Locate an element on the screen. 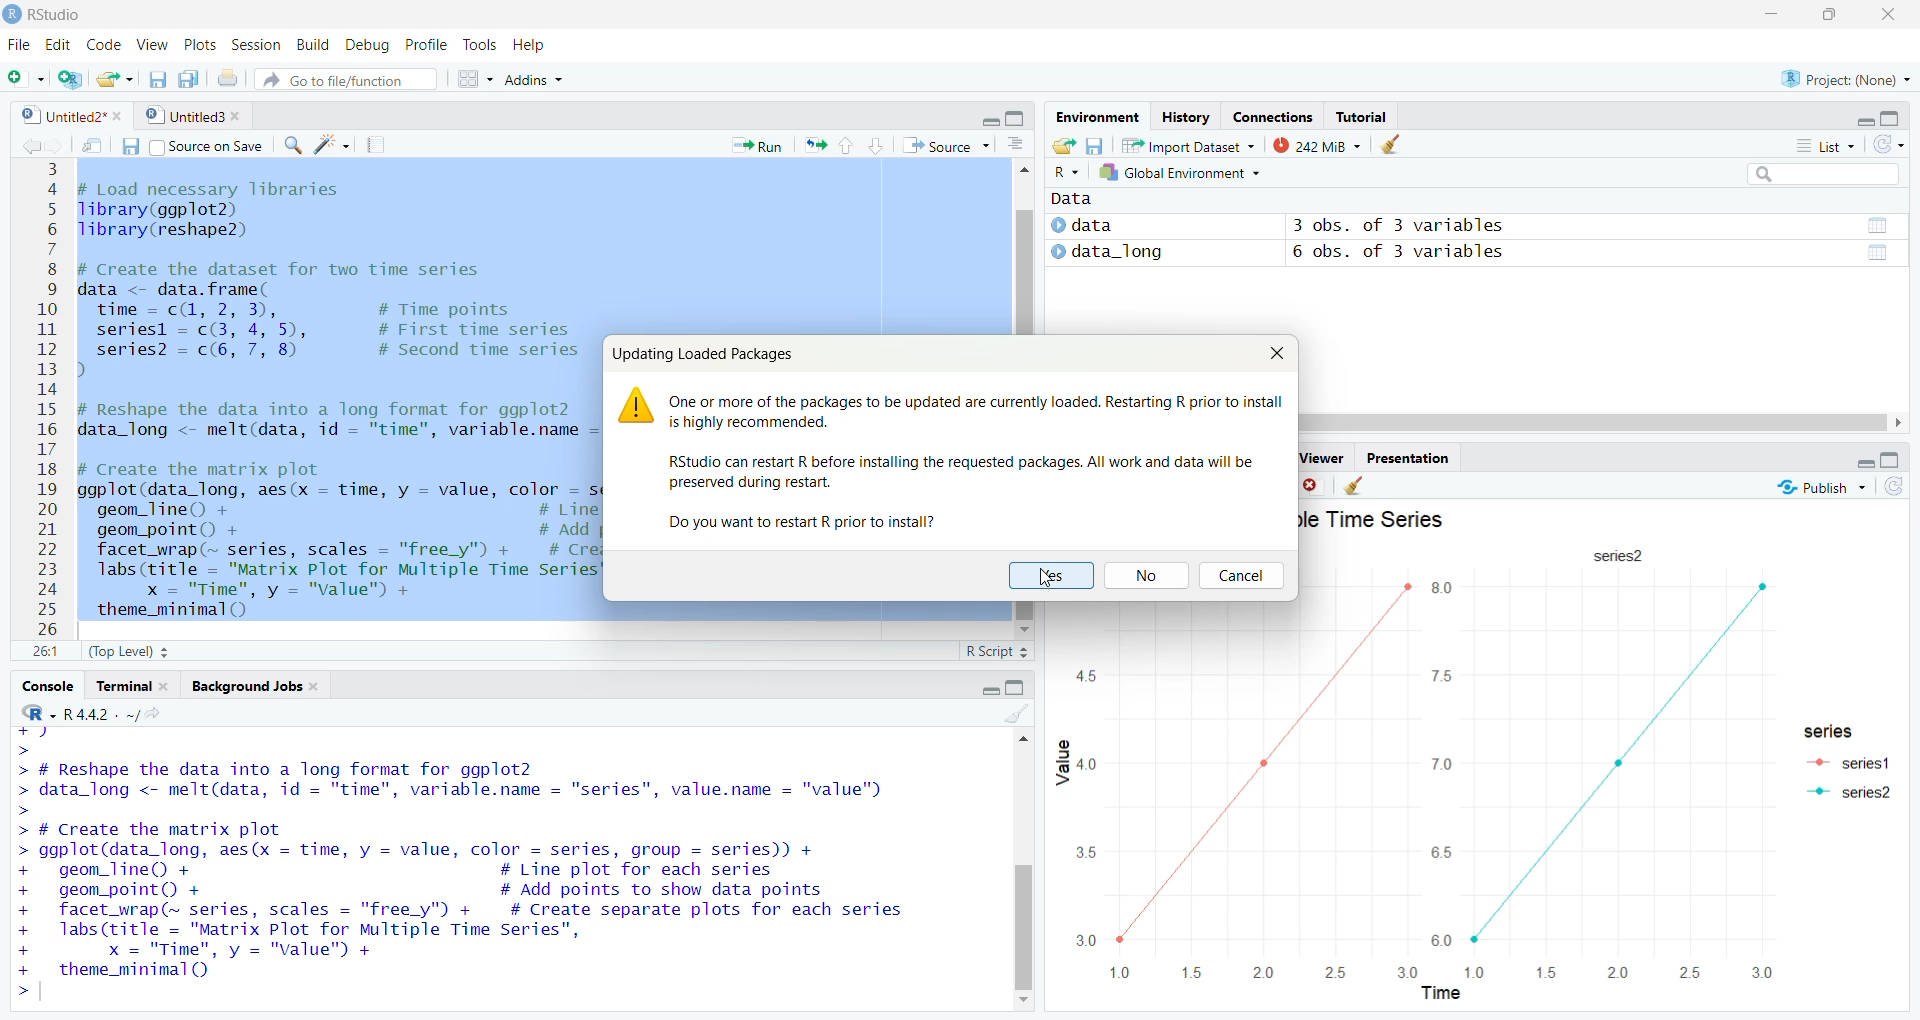  maximize is located at coordinates (1017, 118).